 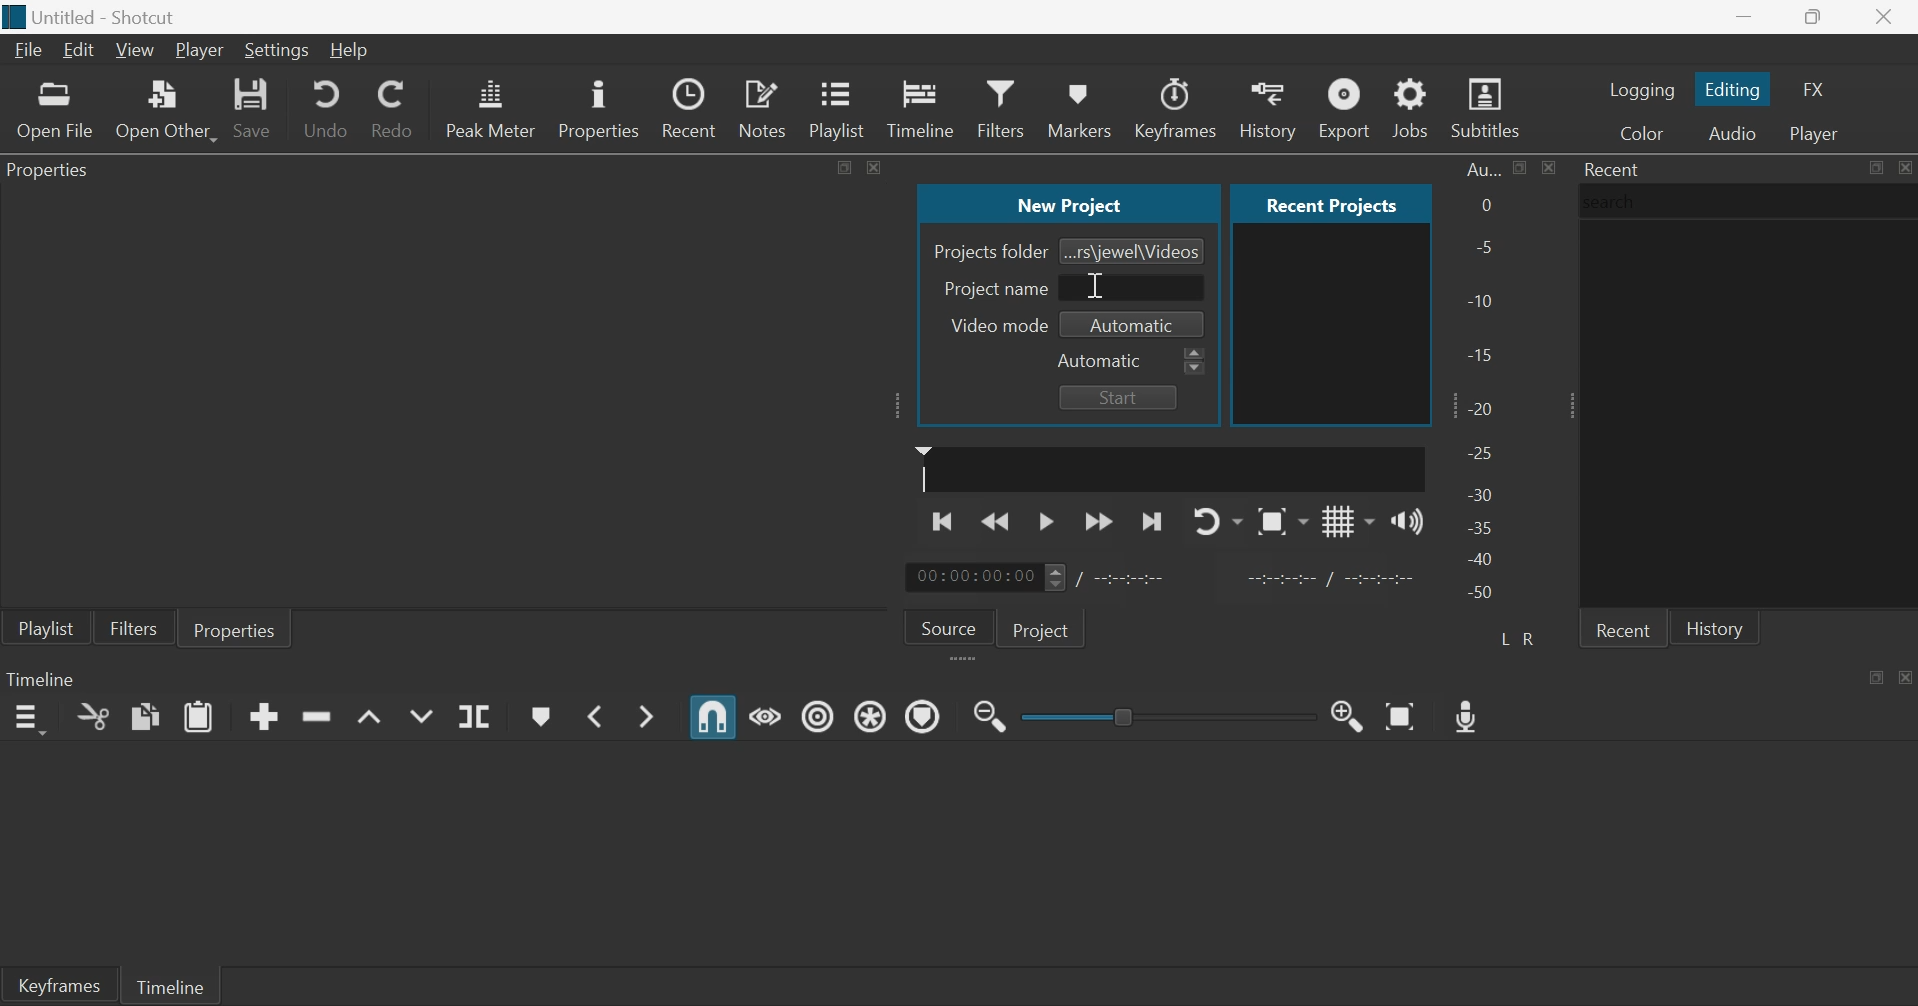 I want to click on Play quickly backwards, so click(x=997, y=520).